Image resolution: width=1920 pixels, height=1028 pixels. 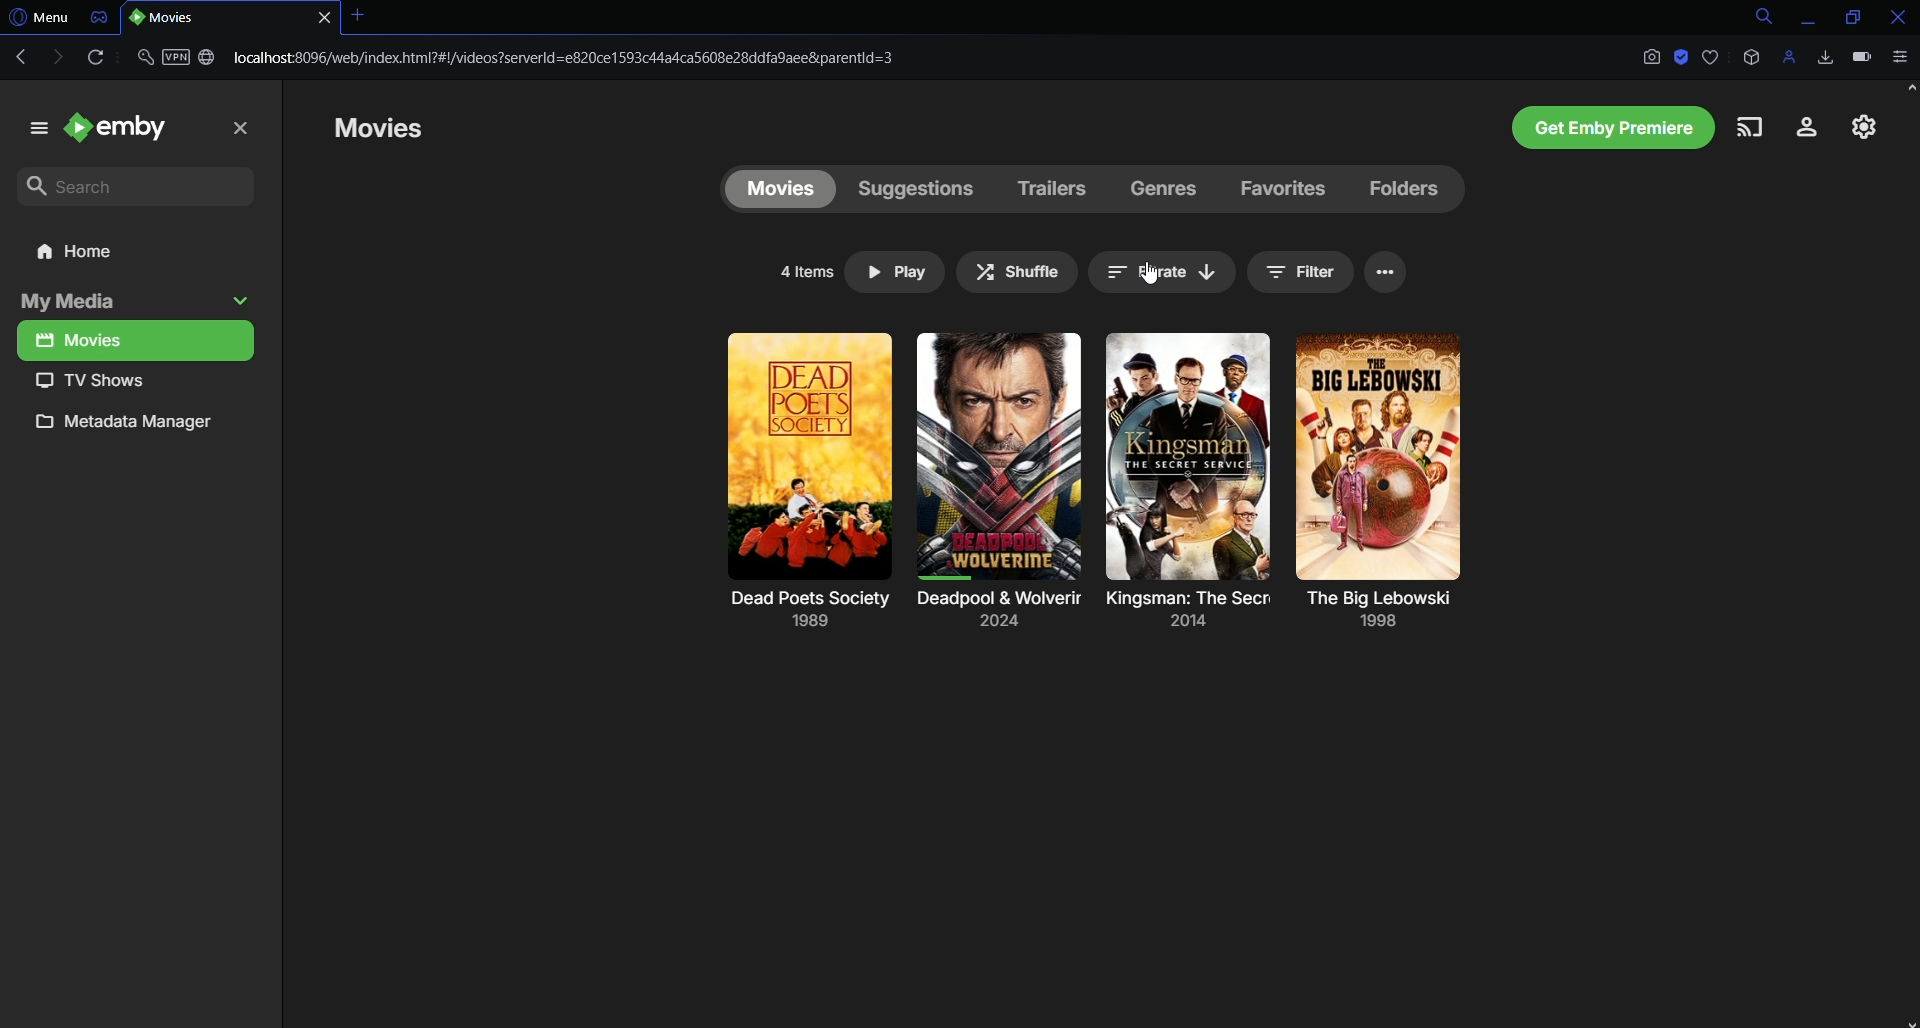 I want to click on Extensions, so click(x=1751, y=58).